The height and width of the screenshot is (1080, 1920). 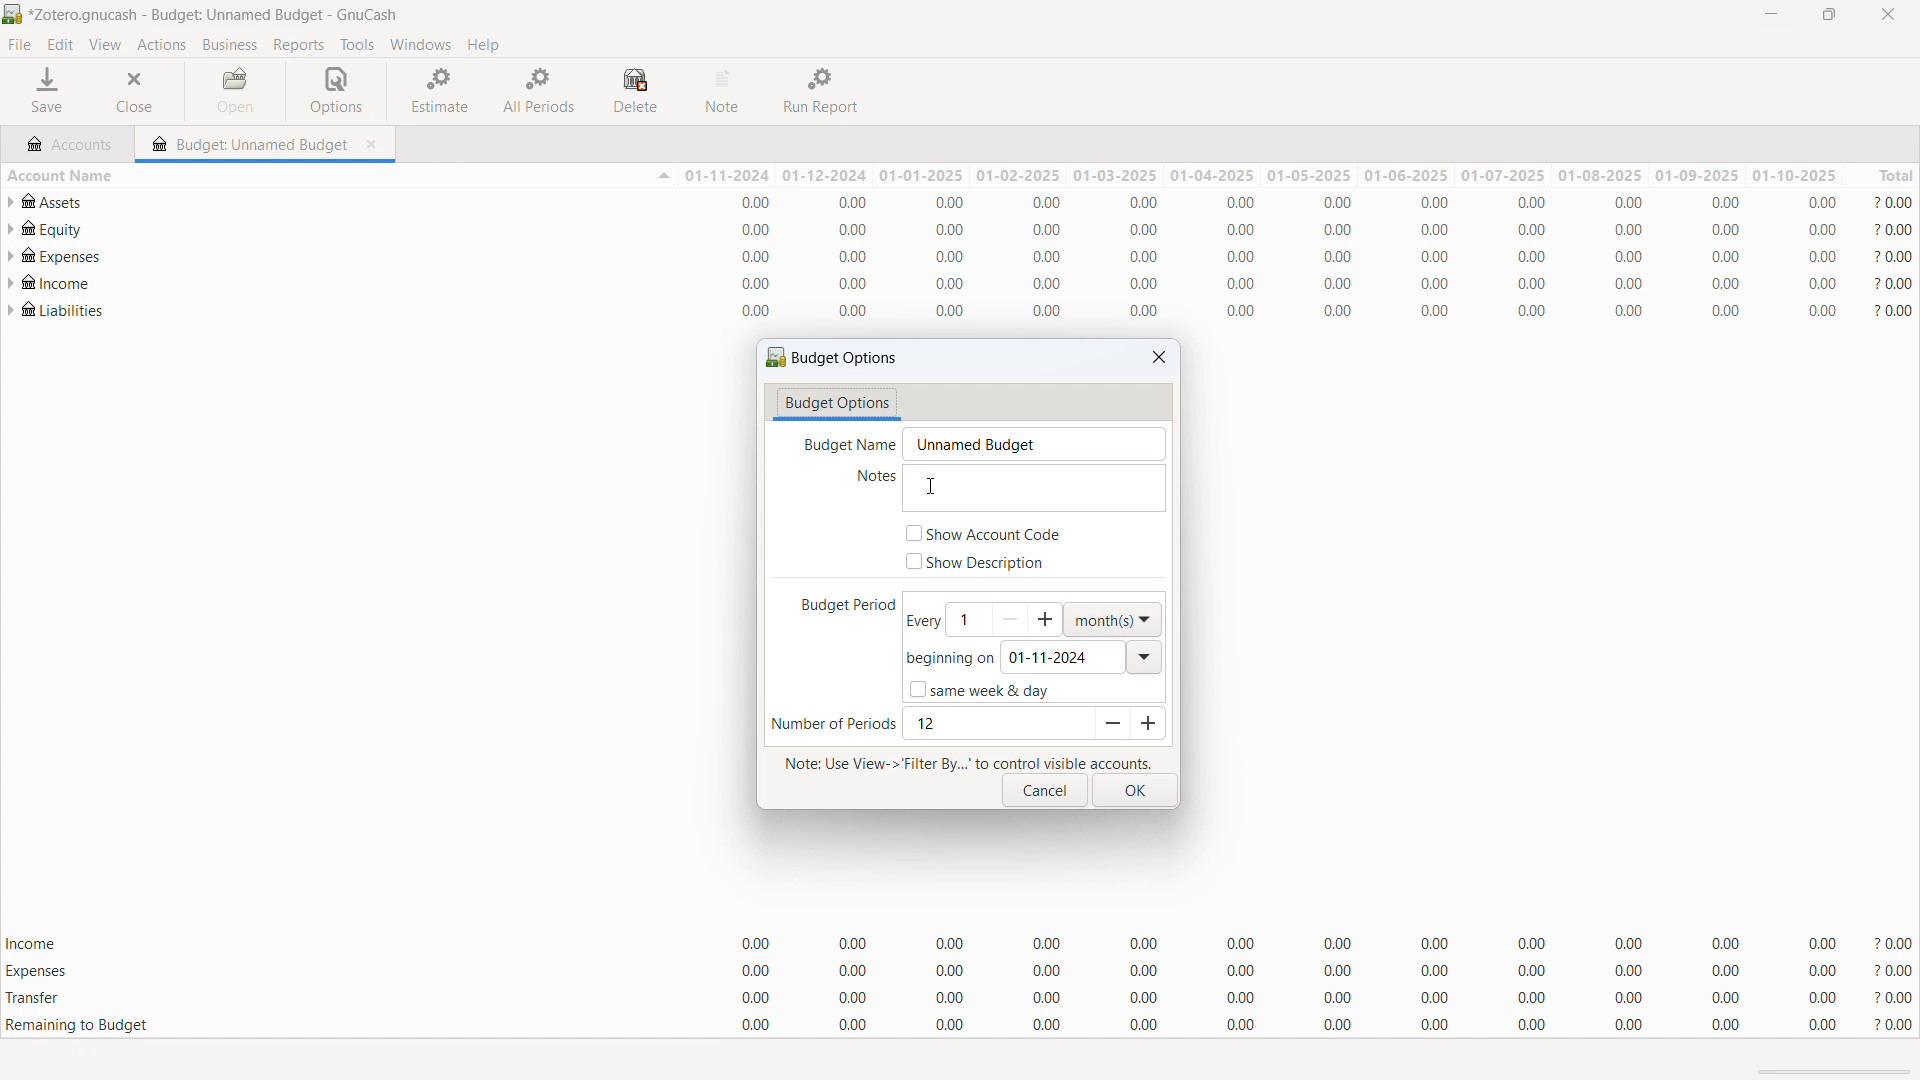 What do you see at coordinates (49, 91) in the screenshot?
I see `save` at bounding box center [49, 91].